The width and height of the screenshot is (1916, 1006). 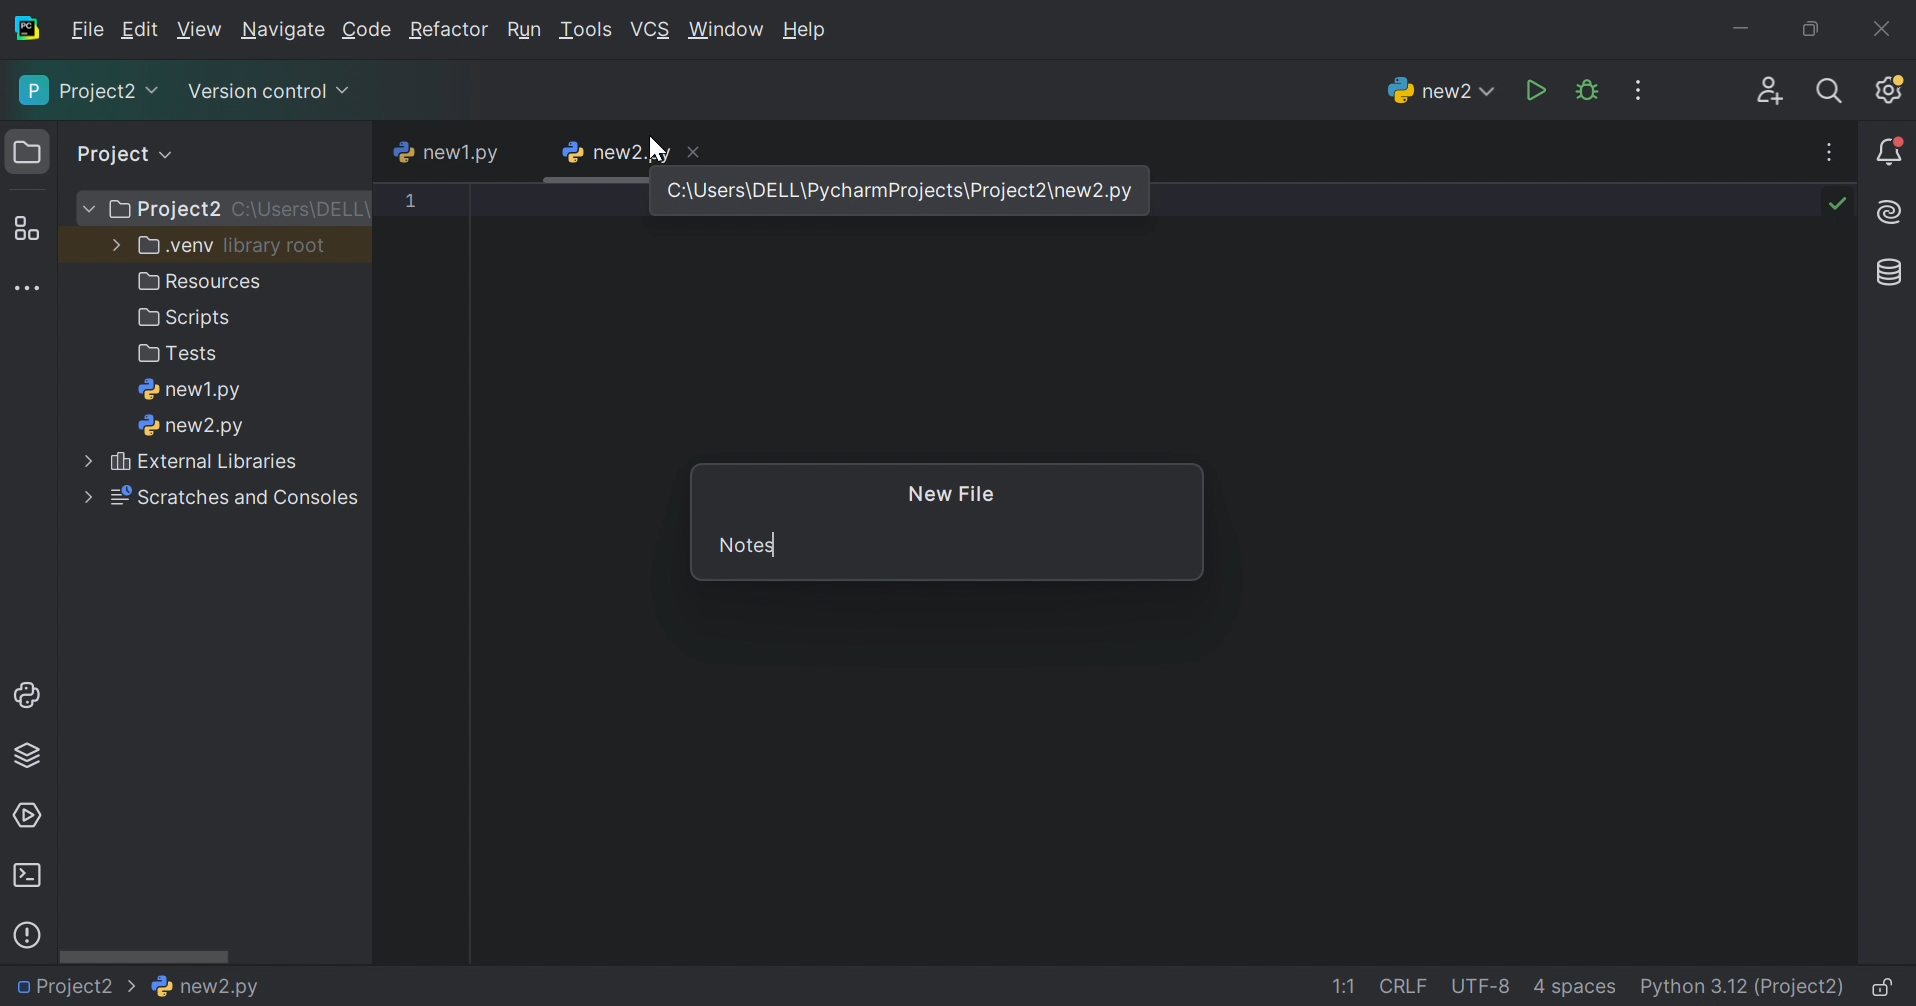 What do you see at coordinates (1481, 986) in the screenshot?
I see `UTF-8` at bounding box center [1481, 986].